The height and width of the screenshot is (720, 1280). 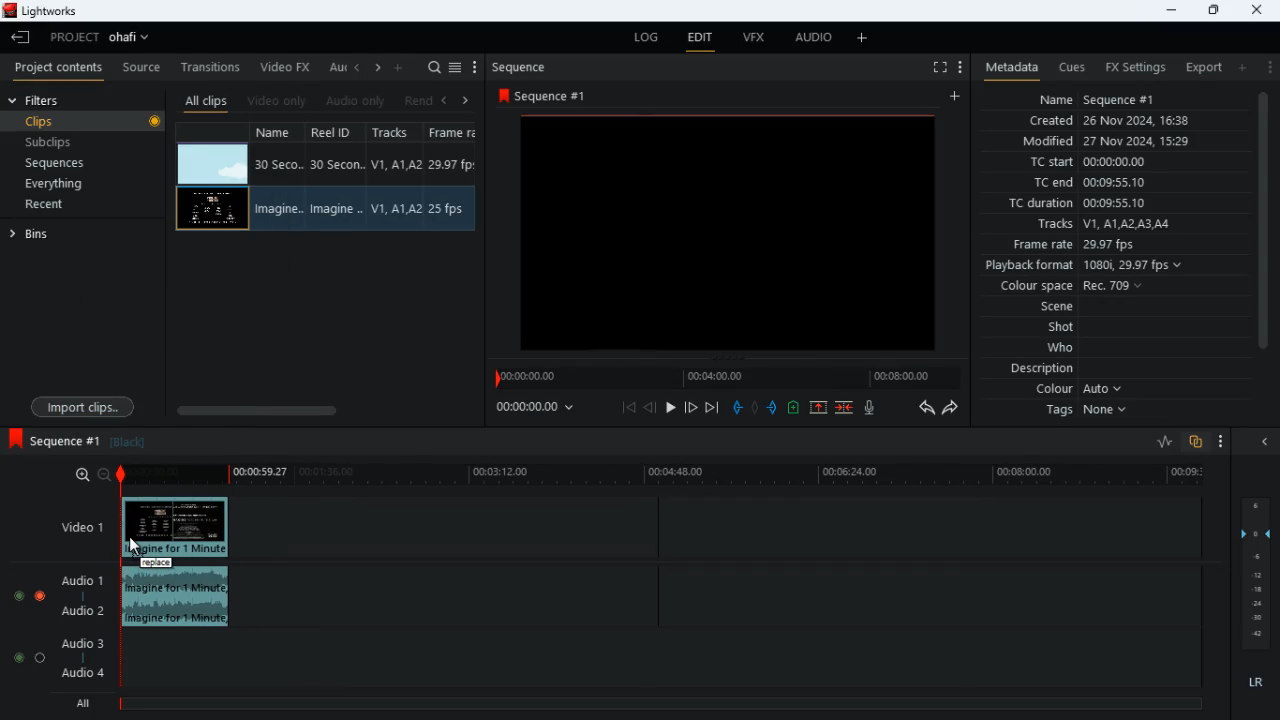 What do you see at coordinates (958, 66) in the screenshot?
I see `more` at bounding box center [958, 66].